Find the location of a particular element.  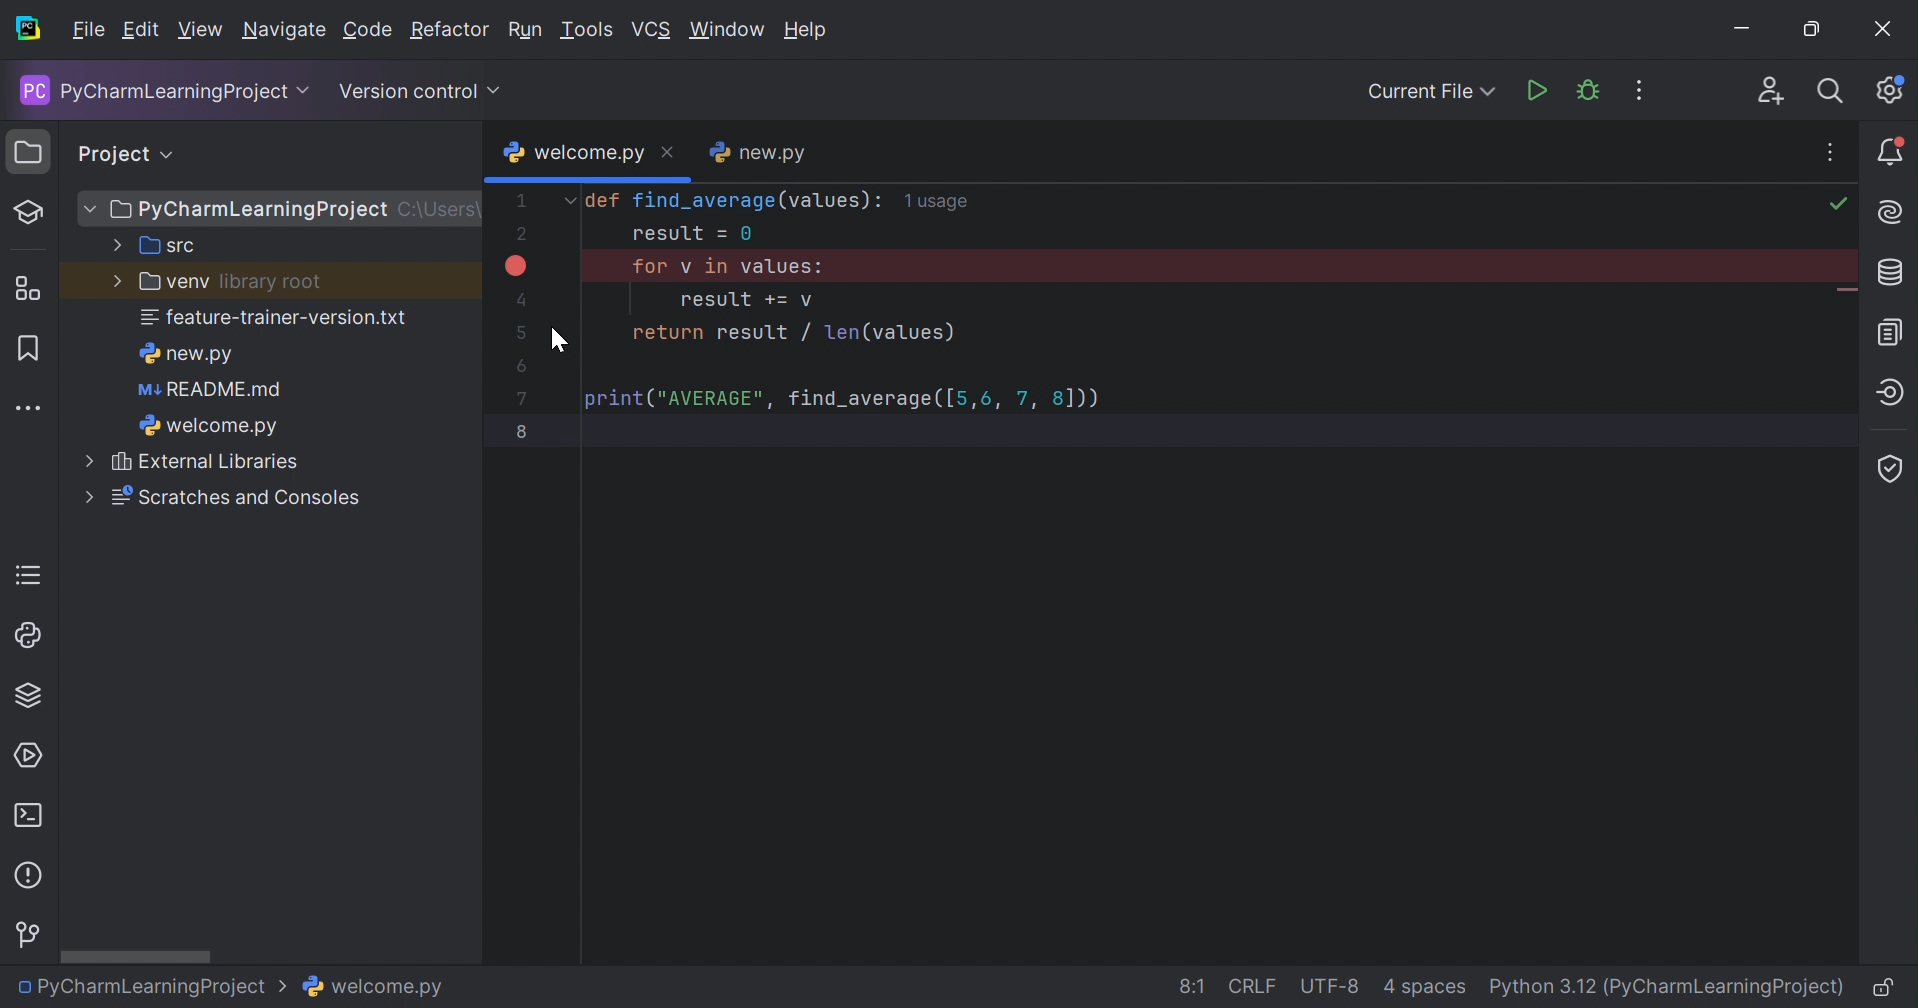

Documentation is located at coordinates (1888, 332).